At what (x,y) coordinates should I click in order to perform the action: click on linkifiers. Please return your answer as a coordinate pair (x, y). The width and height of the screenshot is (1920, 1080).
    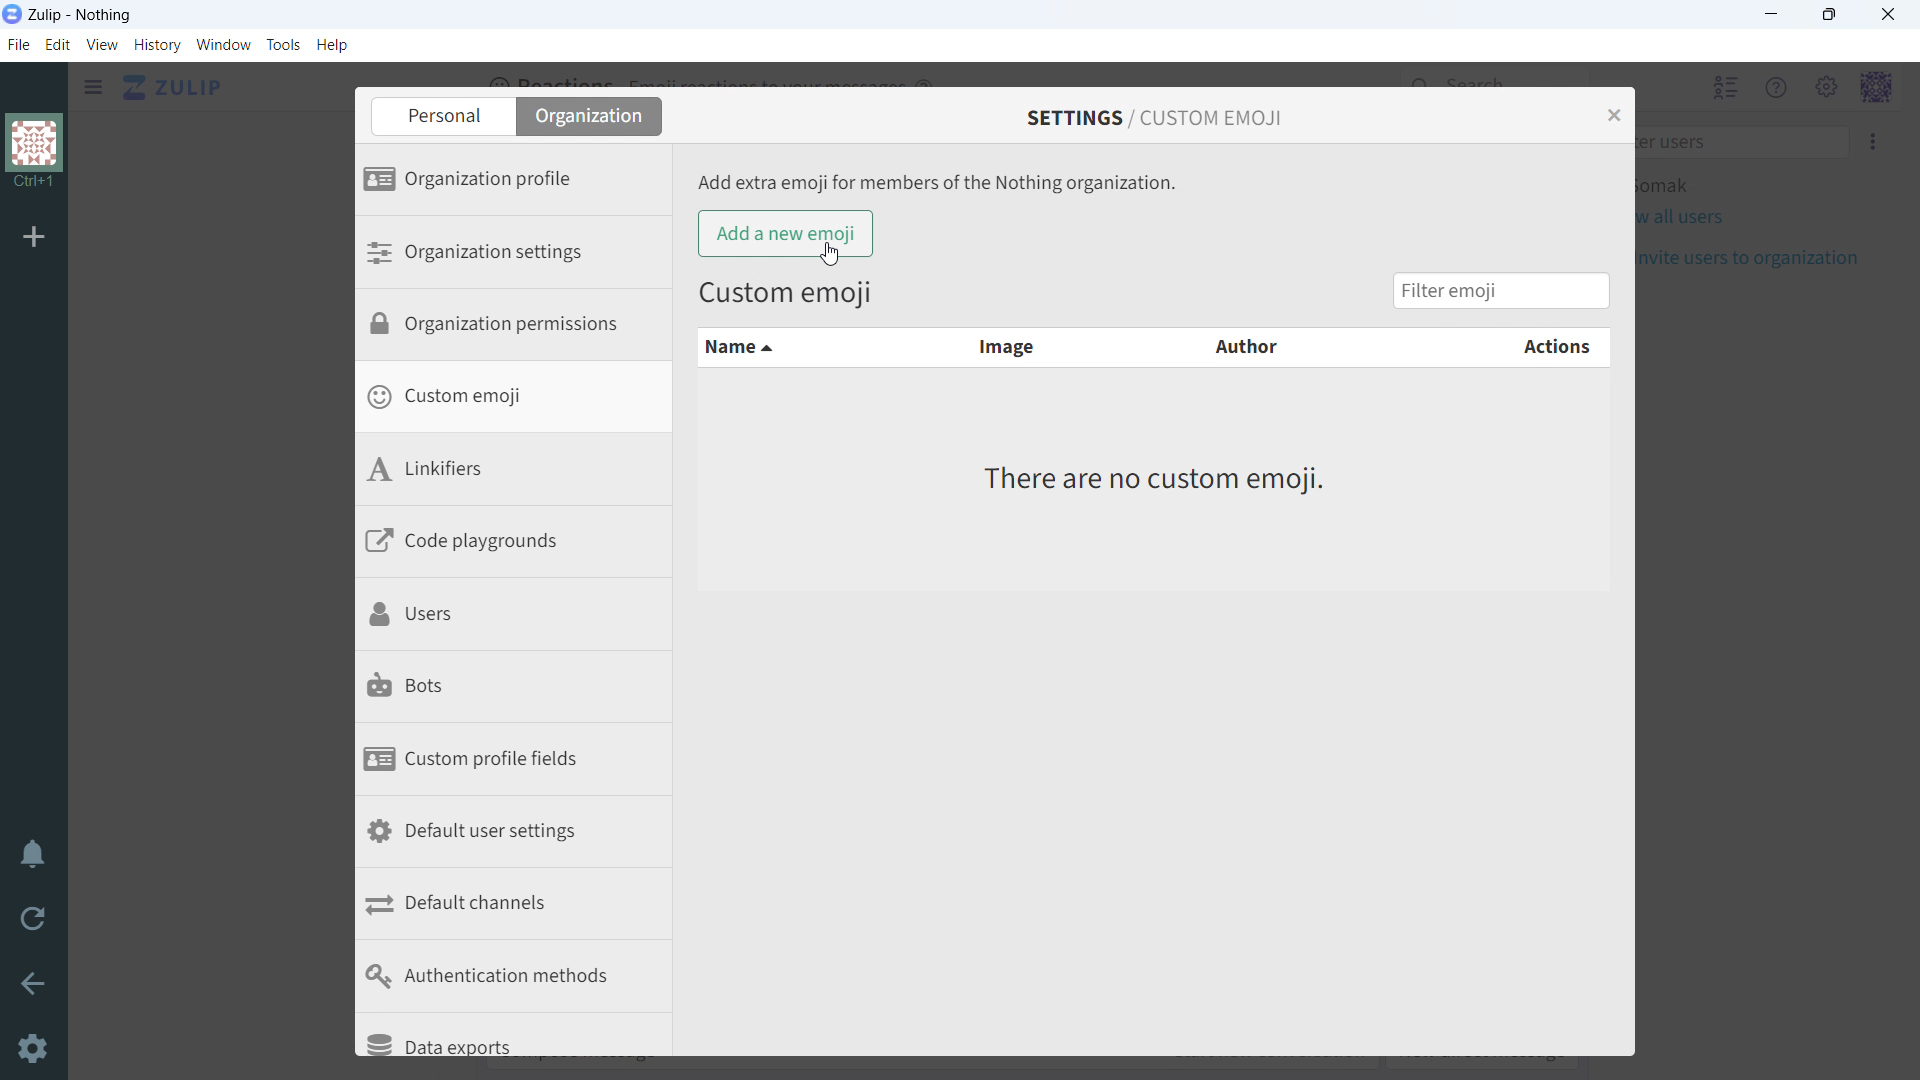
    Looking at the image, I should click on (510, 473).